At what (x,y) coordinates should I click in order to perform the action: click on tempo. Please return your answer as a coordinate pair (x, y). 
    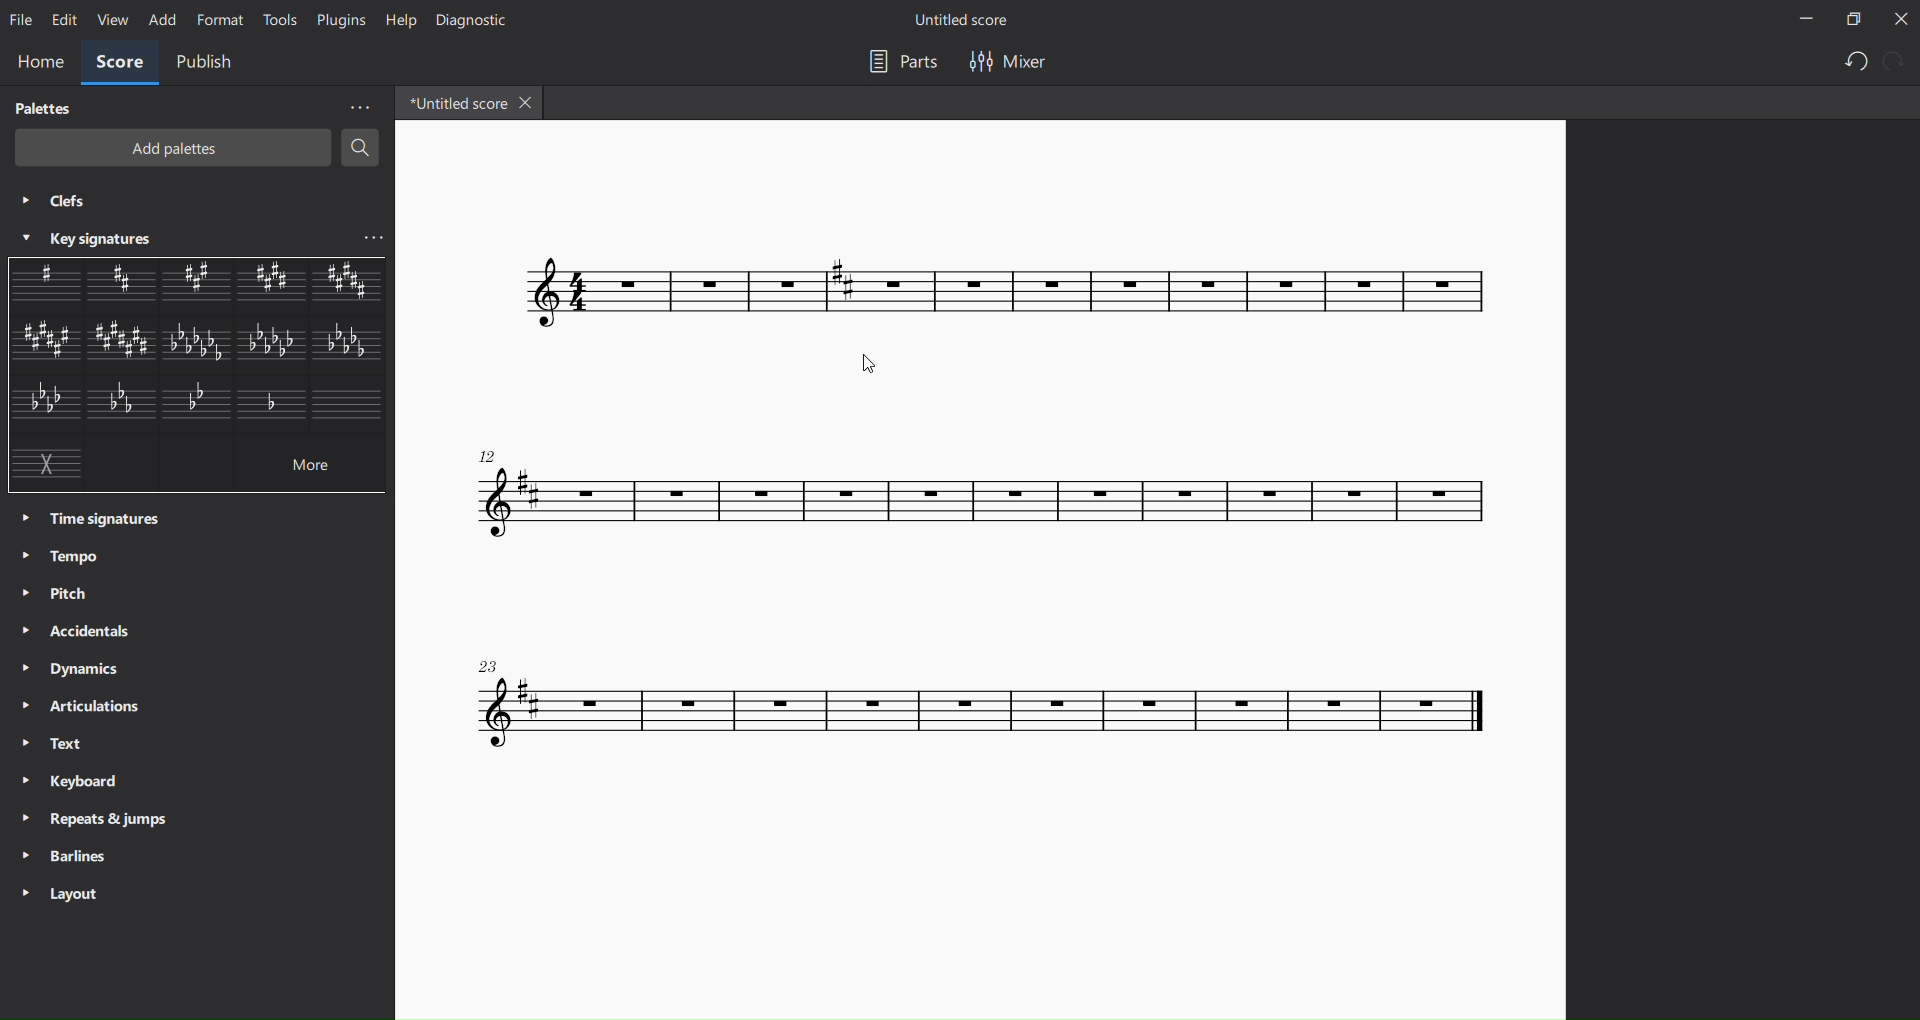
    Looking at the image, I should click on (62, 558).